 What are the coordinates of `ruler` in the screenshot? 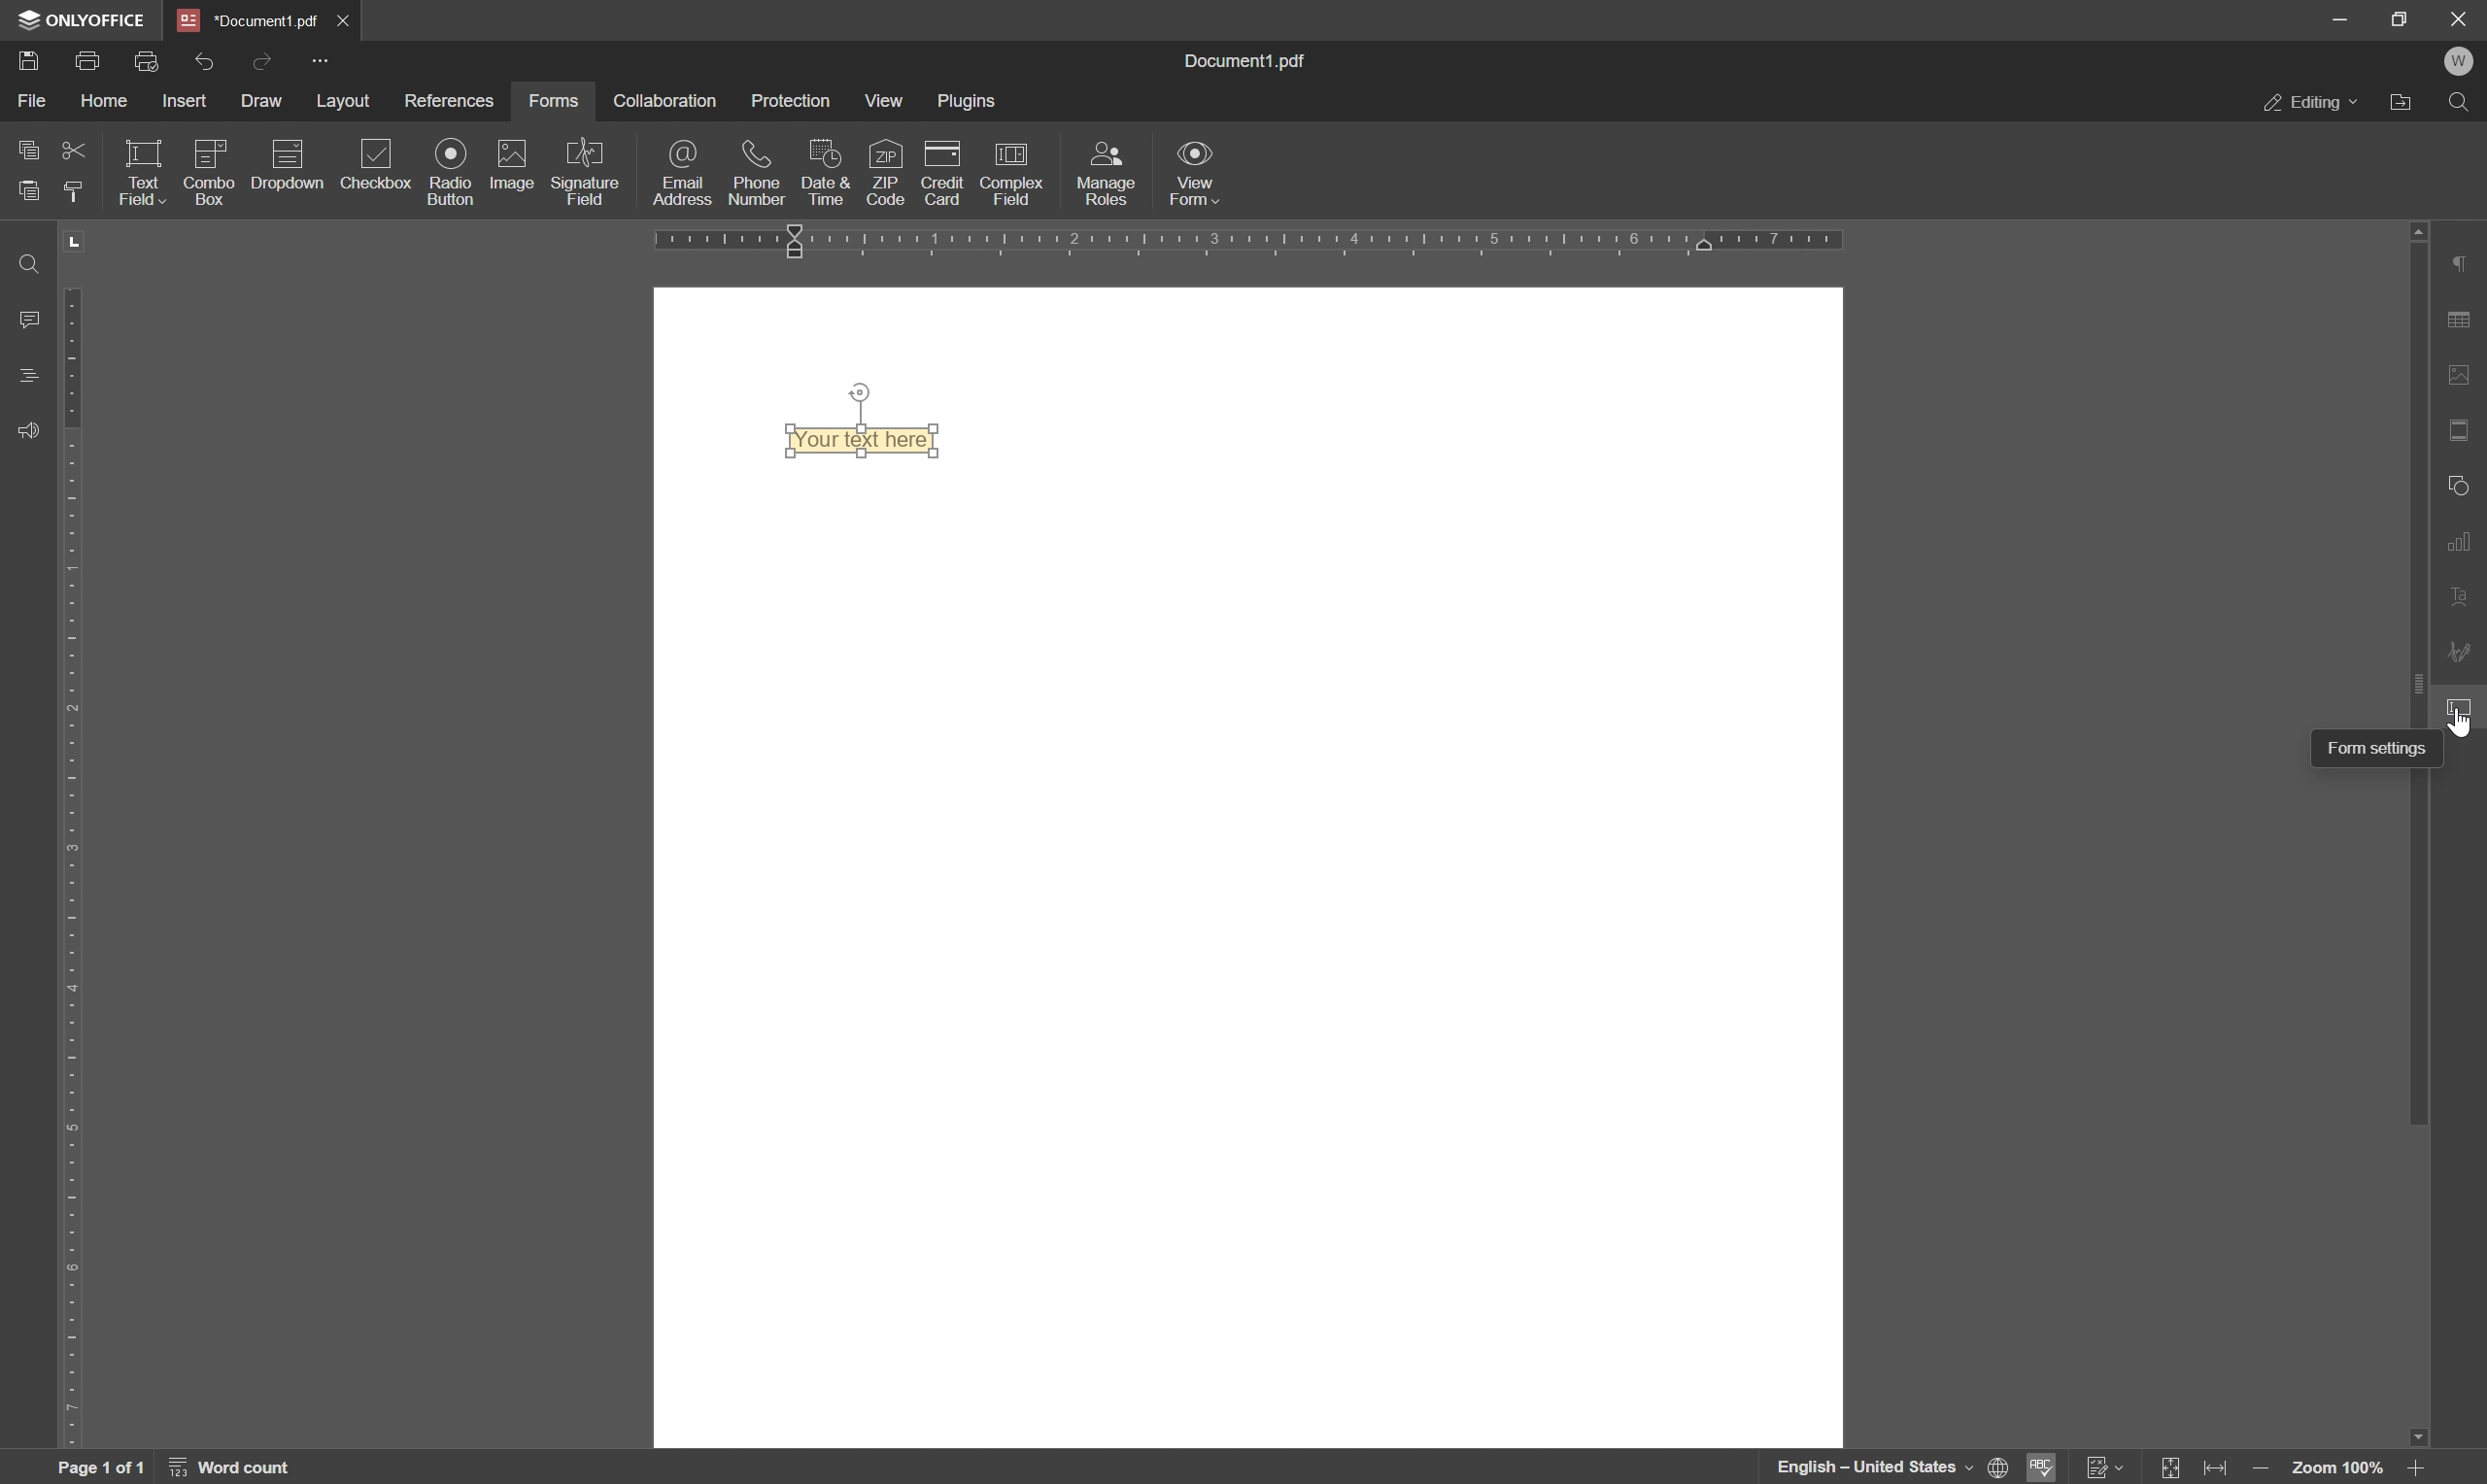 It's located at (1256, 242).